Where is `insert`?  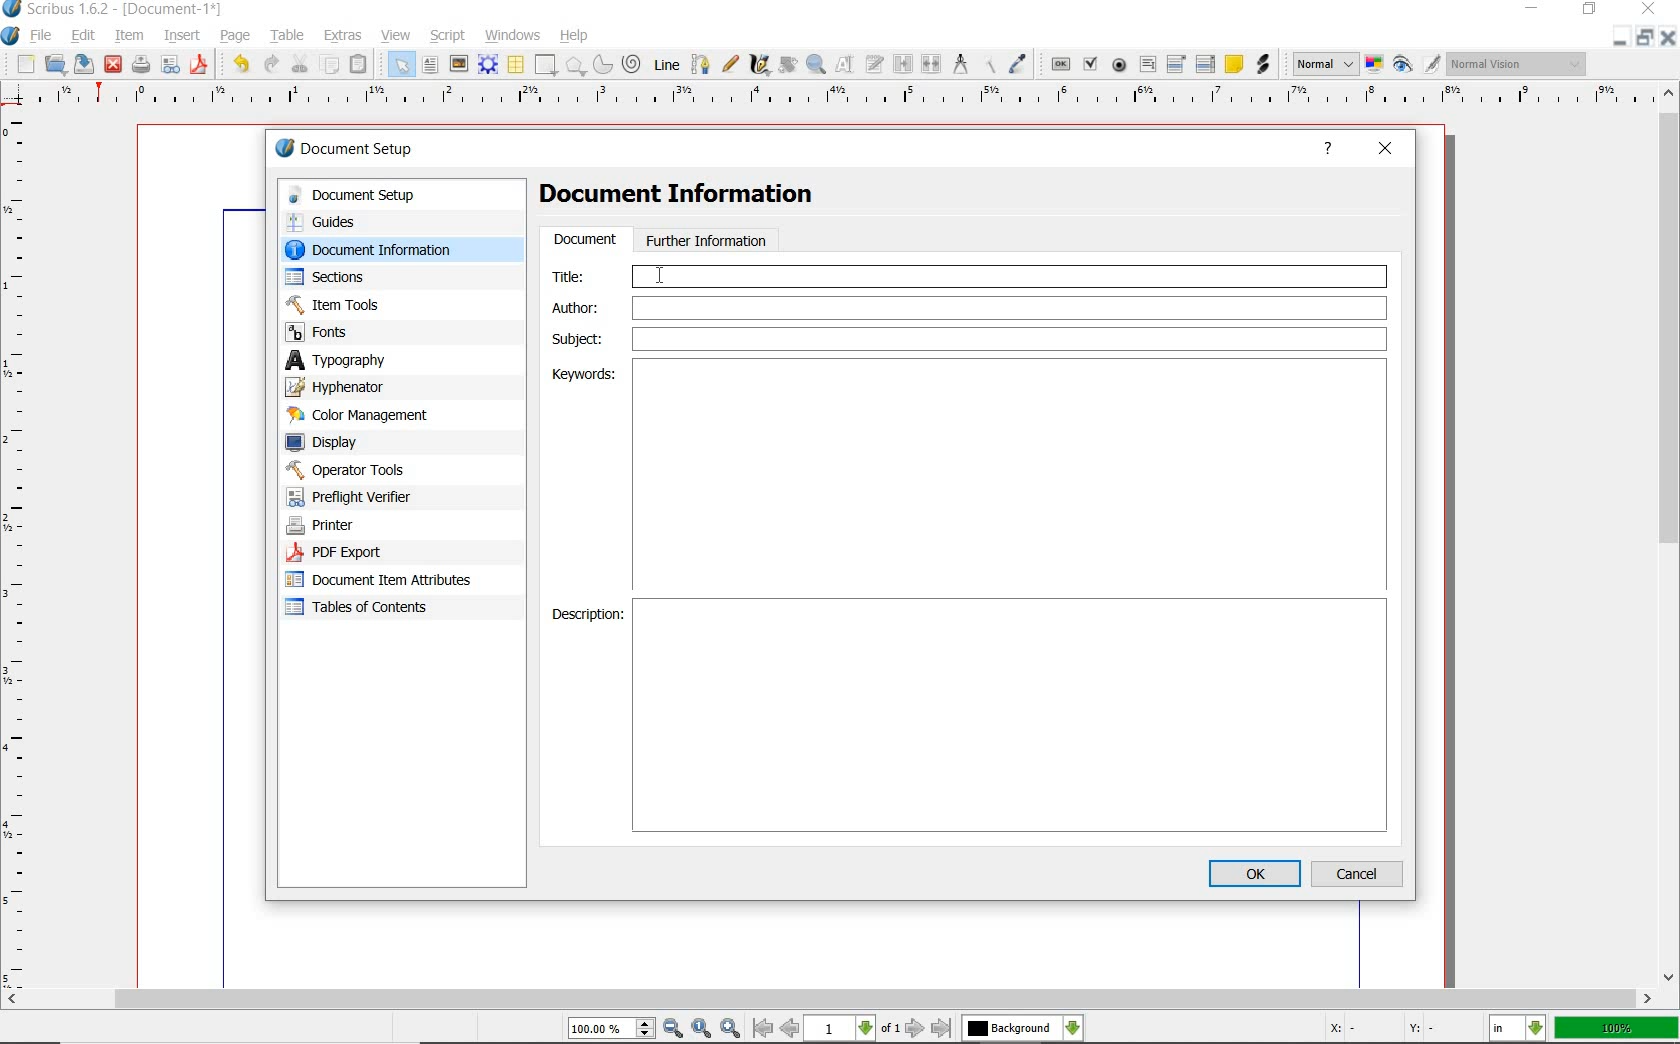
insert is located at coordinates (182, 35).